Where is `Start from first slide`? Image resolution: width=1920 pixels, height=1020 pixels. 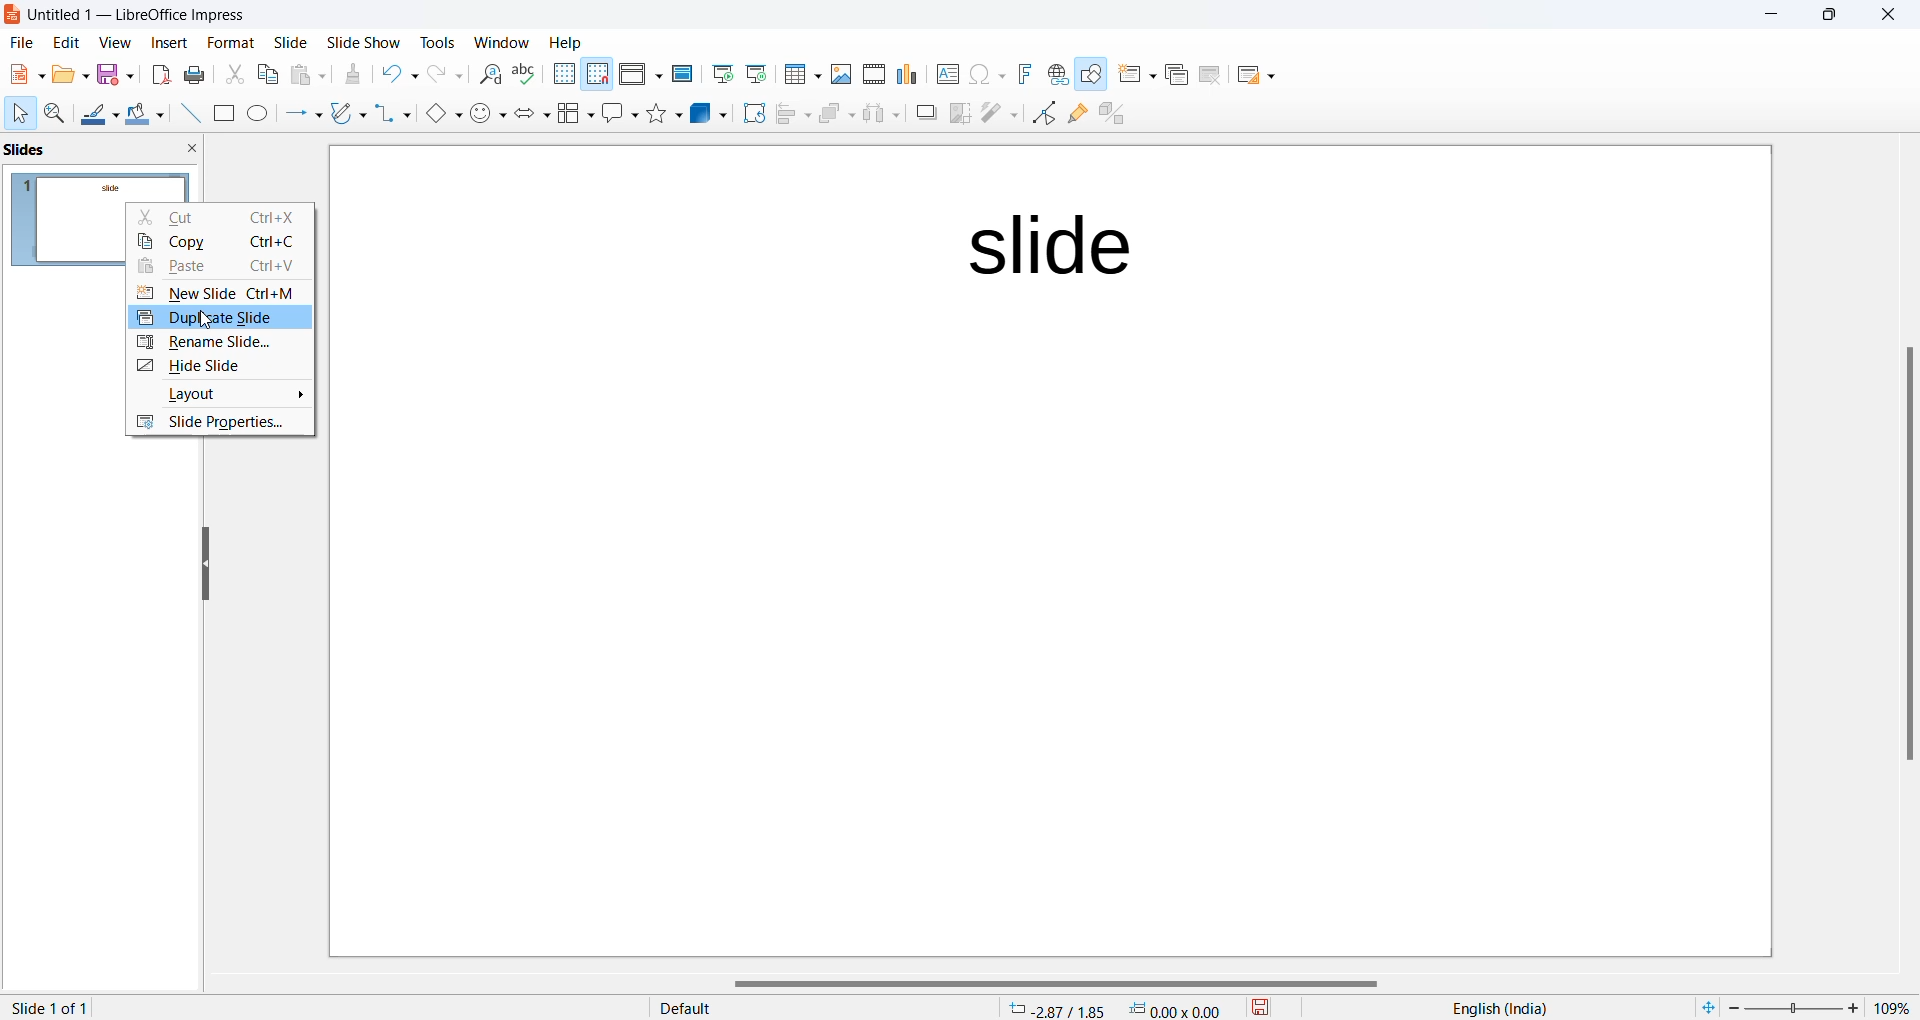 Start from first slide is located at coordinates (723, 75).